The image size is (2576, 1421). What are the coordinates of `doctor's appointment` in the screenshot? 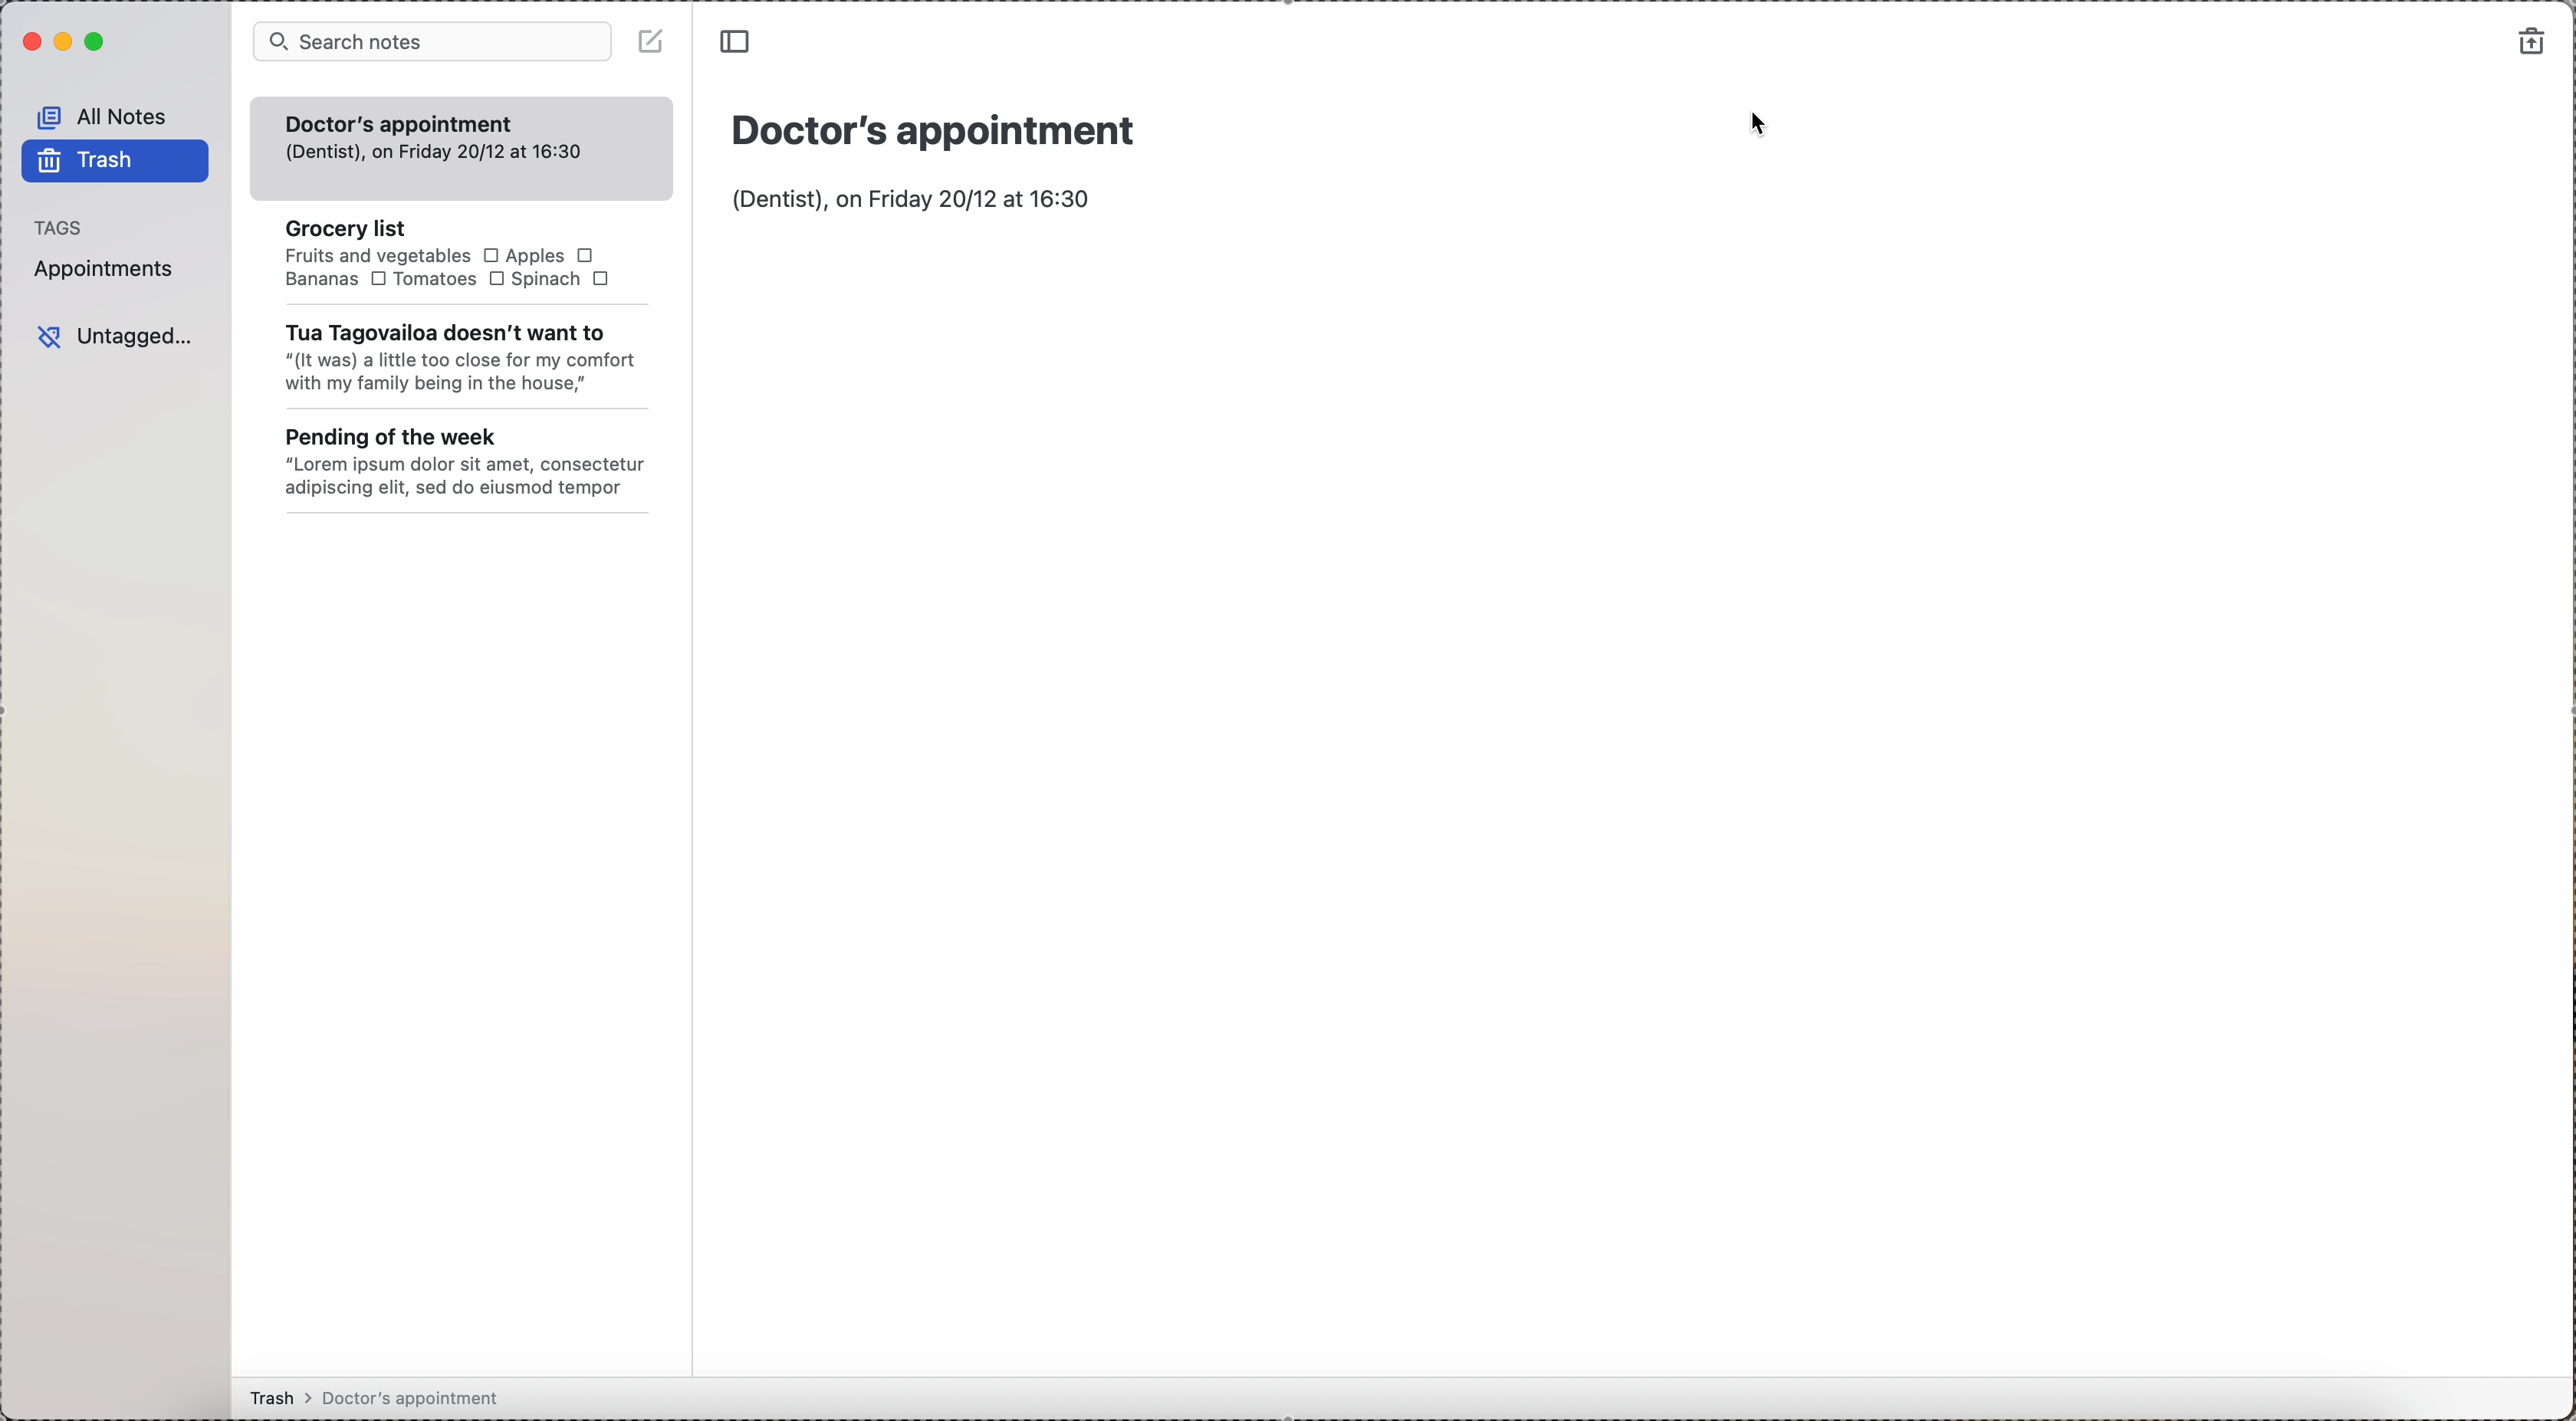 It's located at (404, 122).